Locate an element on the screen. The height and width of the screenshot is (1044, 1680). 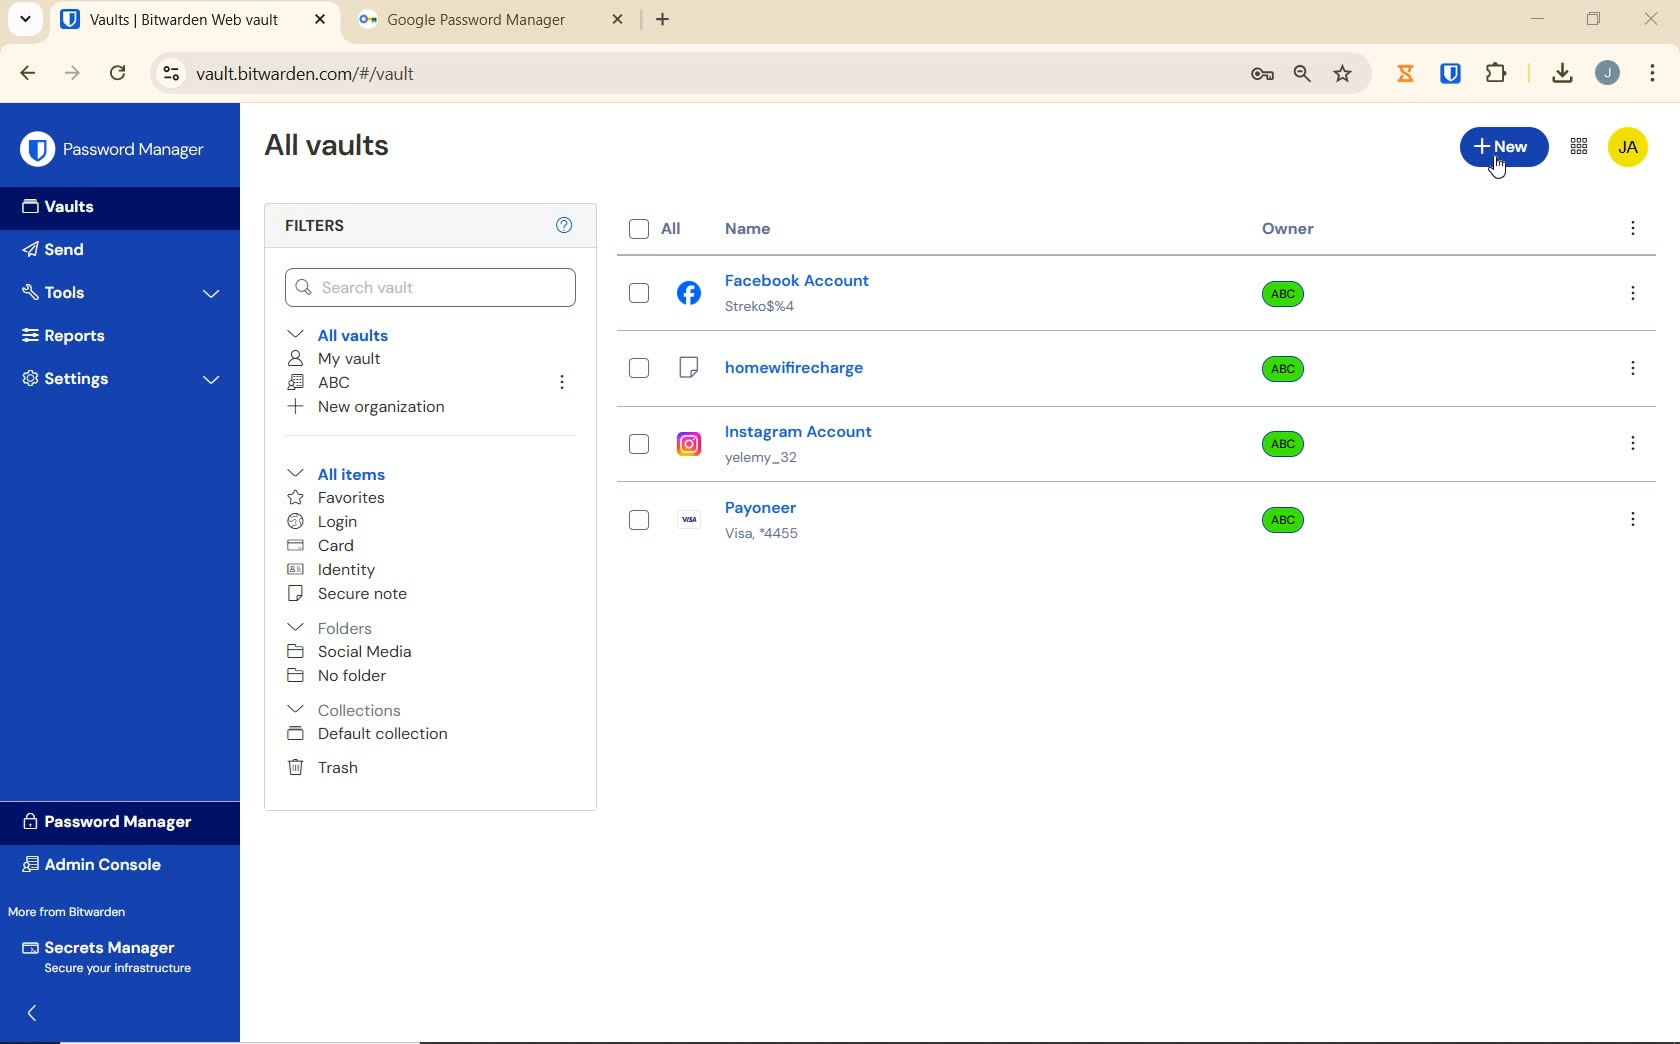
search tabs is located at coordinates (25, 22).